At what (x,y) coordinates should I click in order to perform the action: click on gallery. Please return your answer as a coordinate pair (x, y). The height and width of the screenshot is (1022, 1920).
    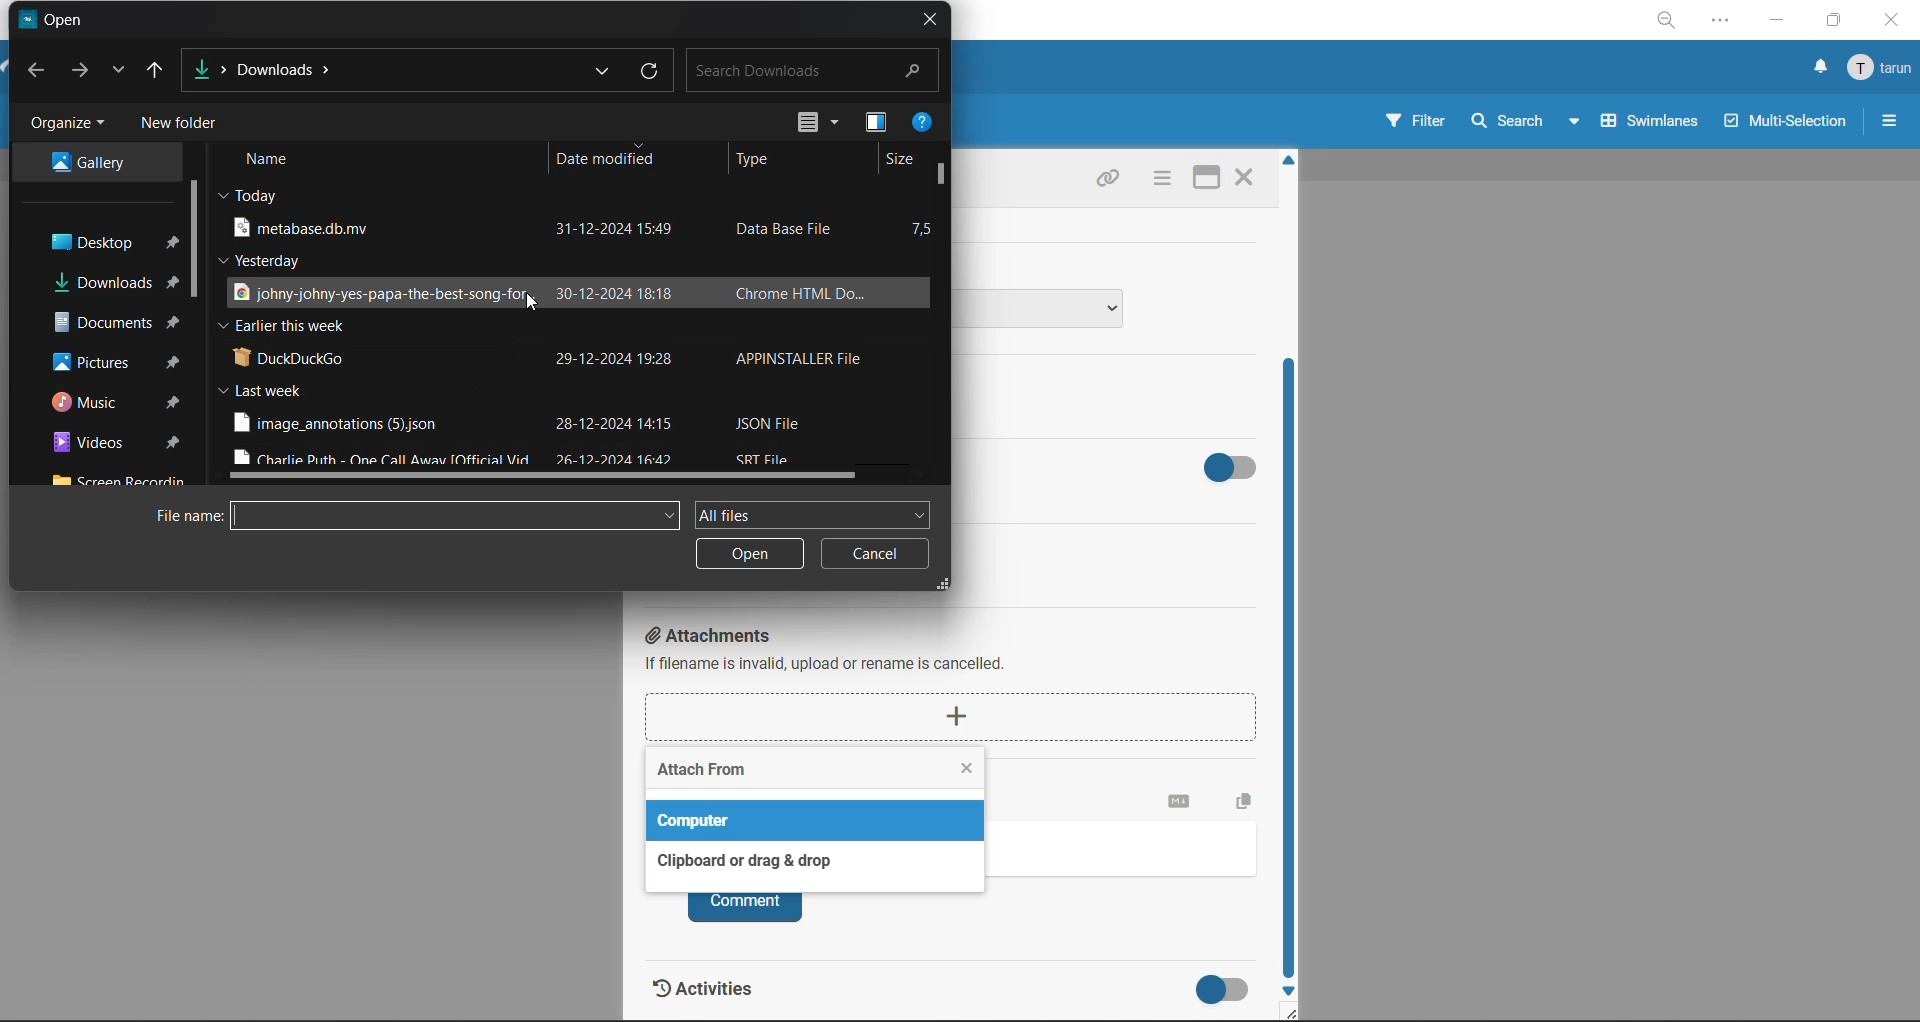
    Looking at the image, I should click on (107, 164).